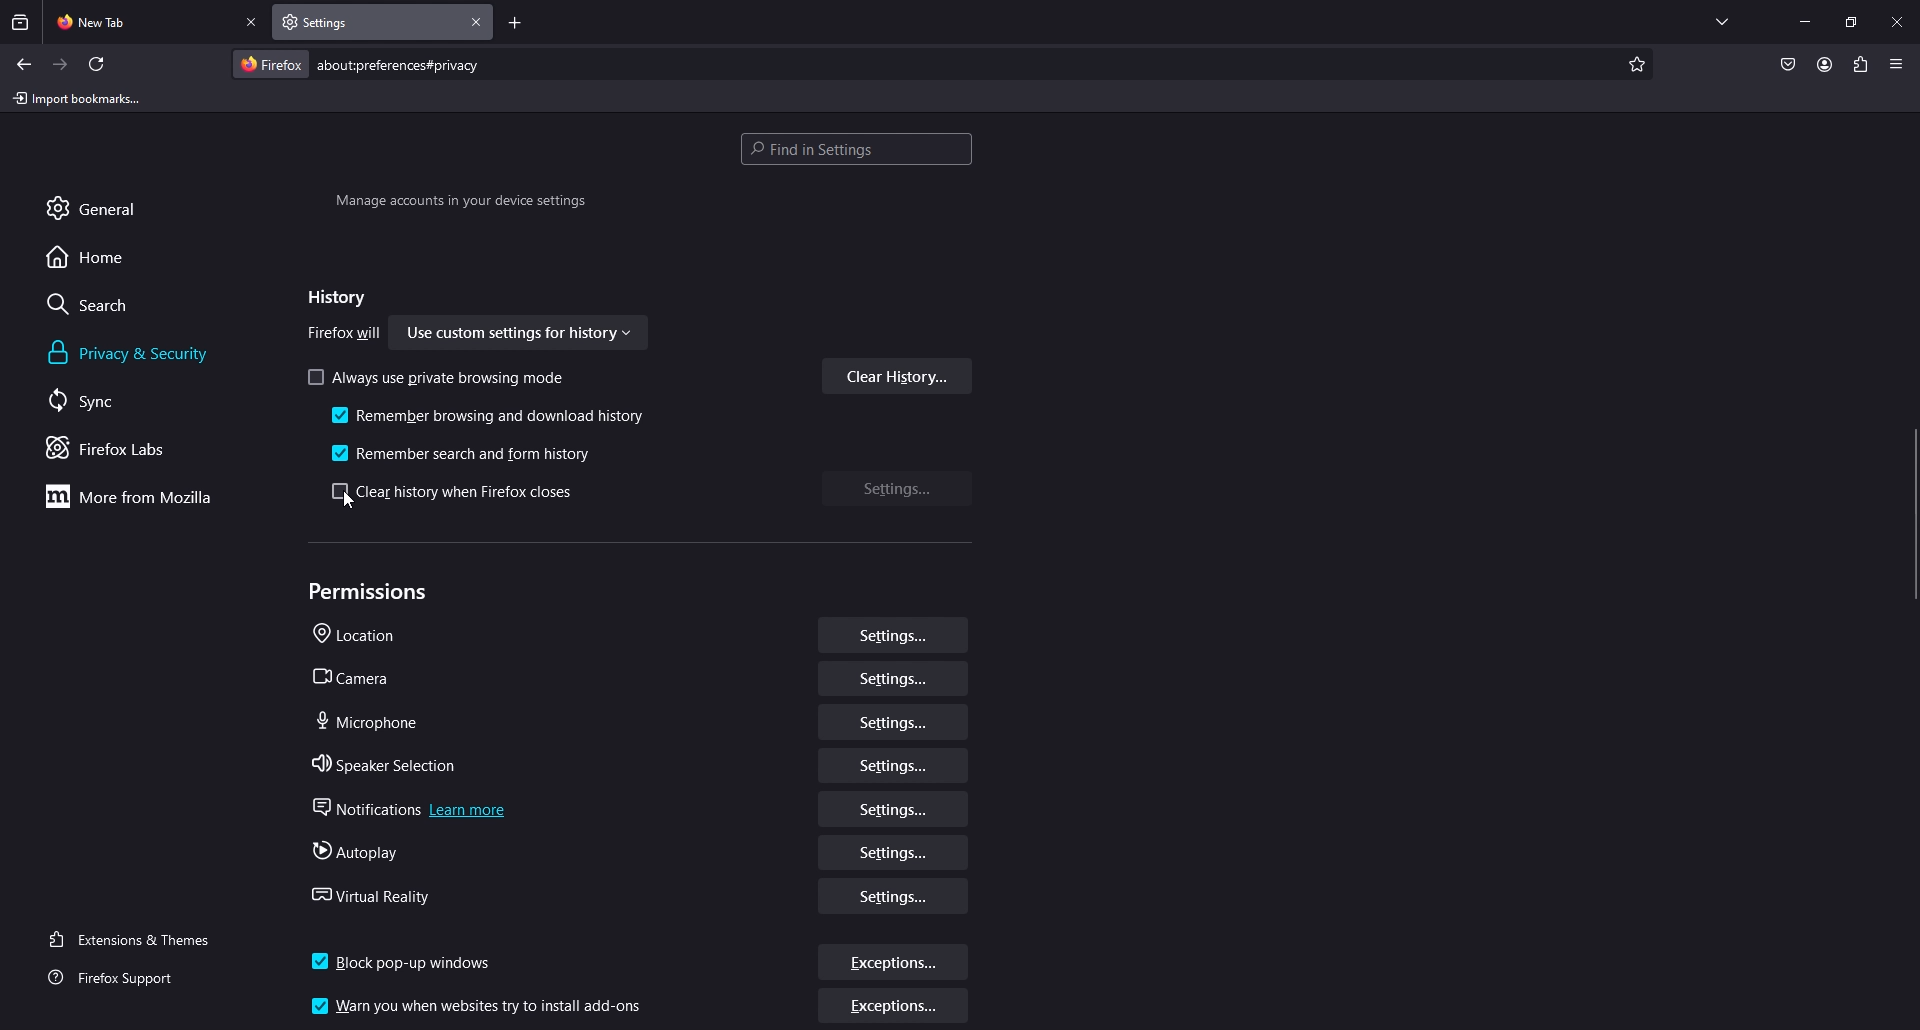  I want to click on refresh, so click(97, 64).